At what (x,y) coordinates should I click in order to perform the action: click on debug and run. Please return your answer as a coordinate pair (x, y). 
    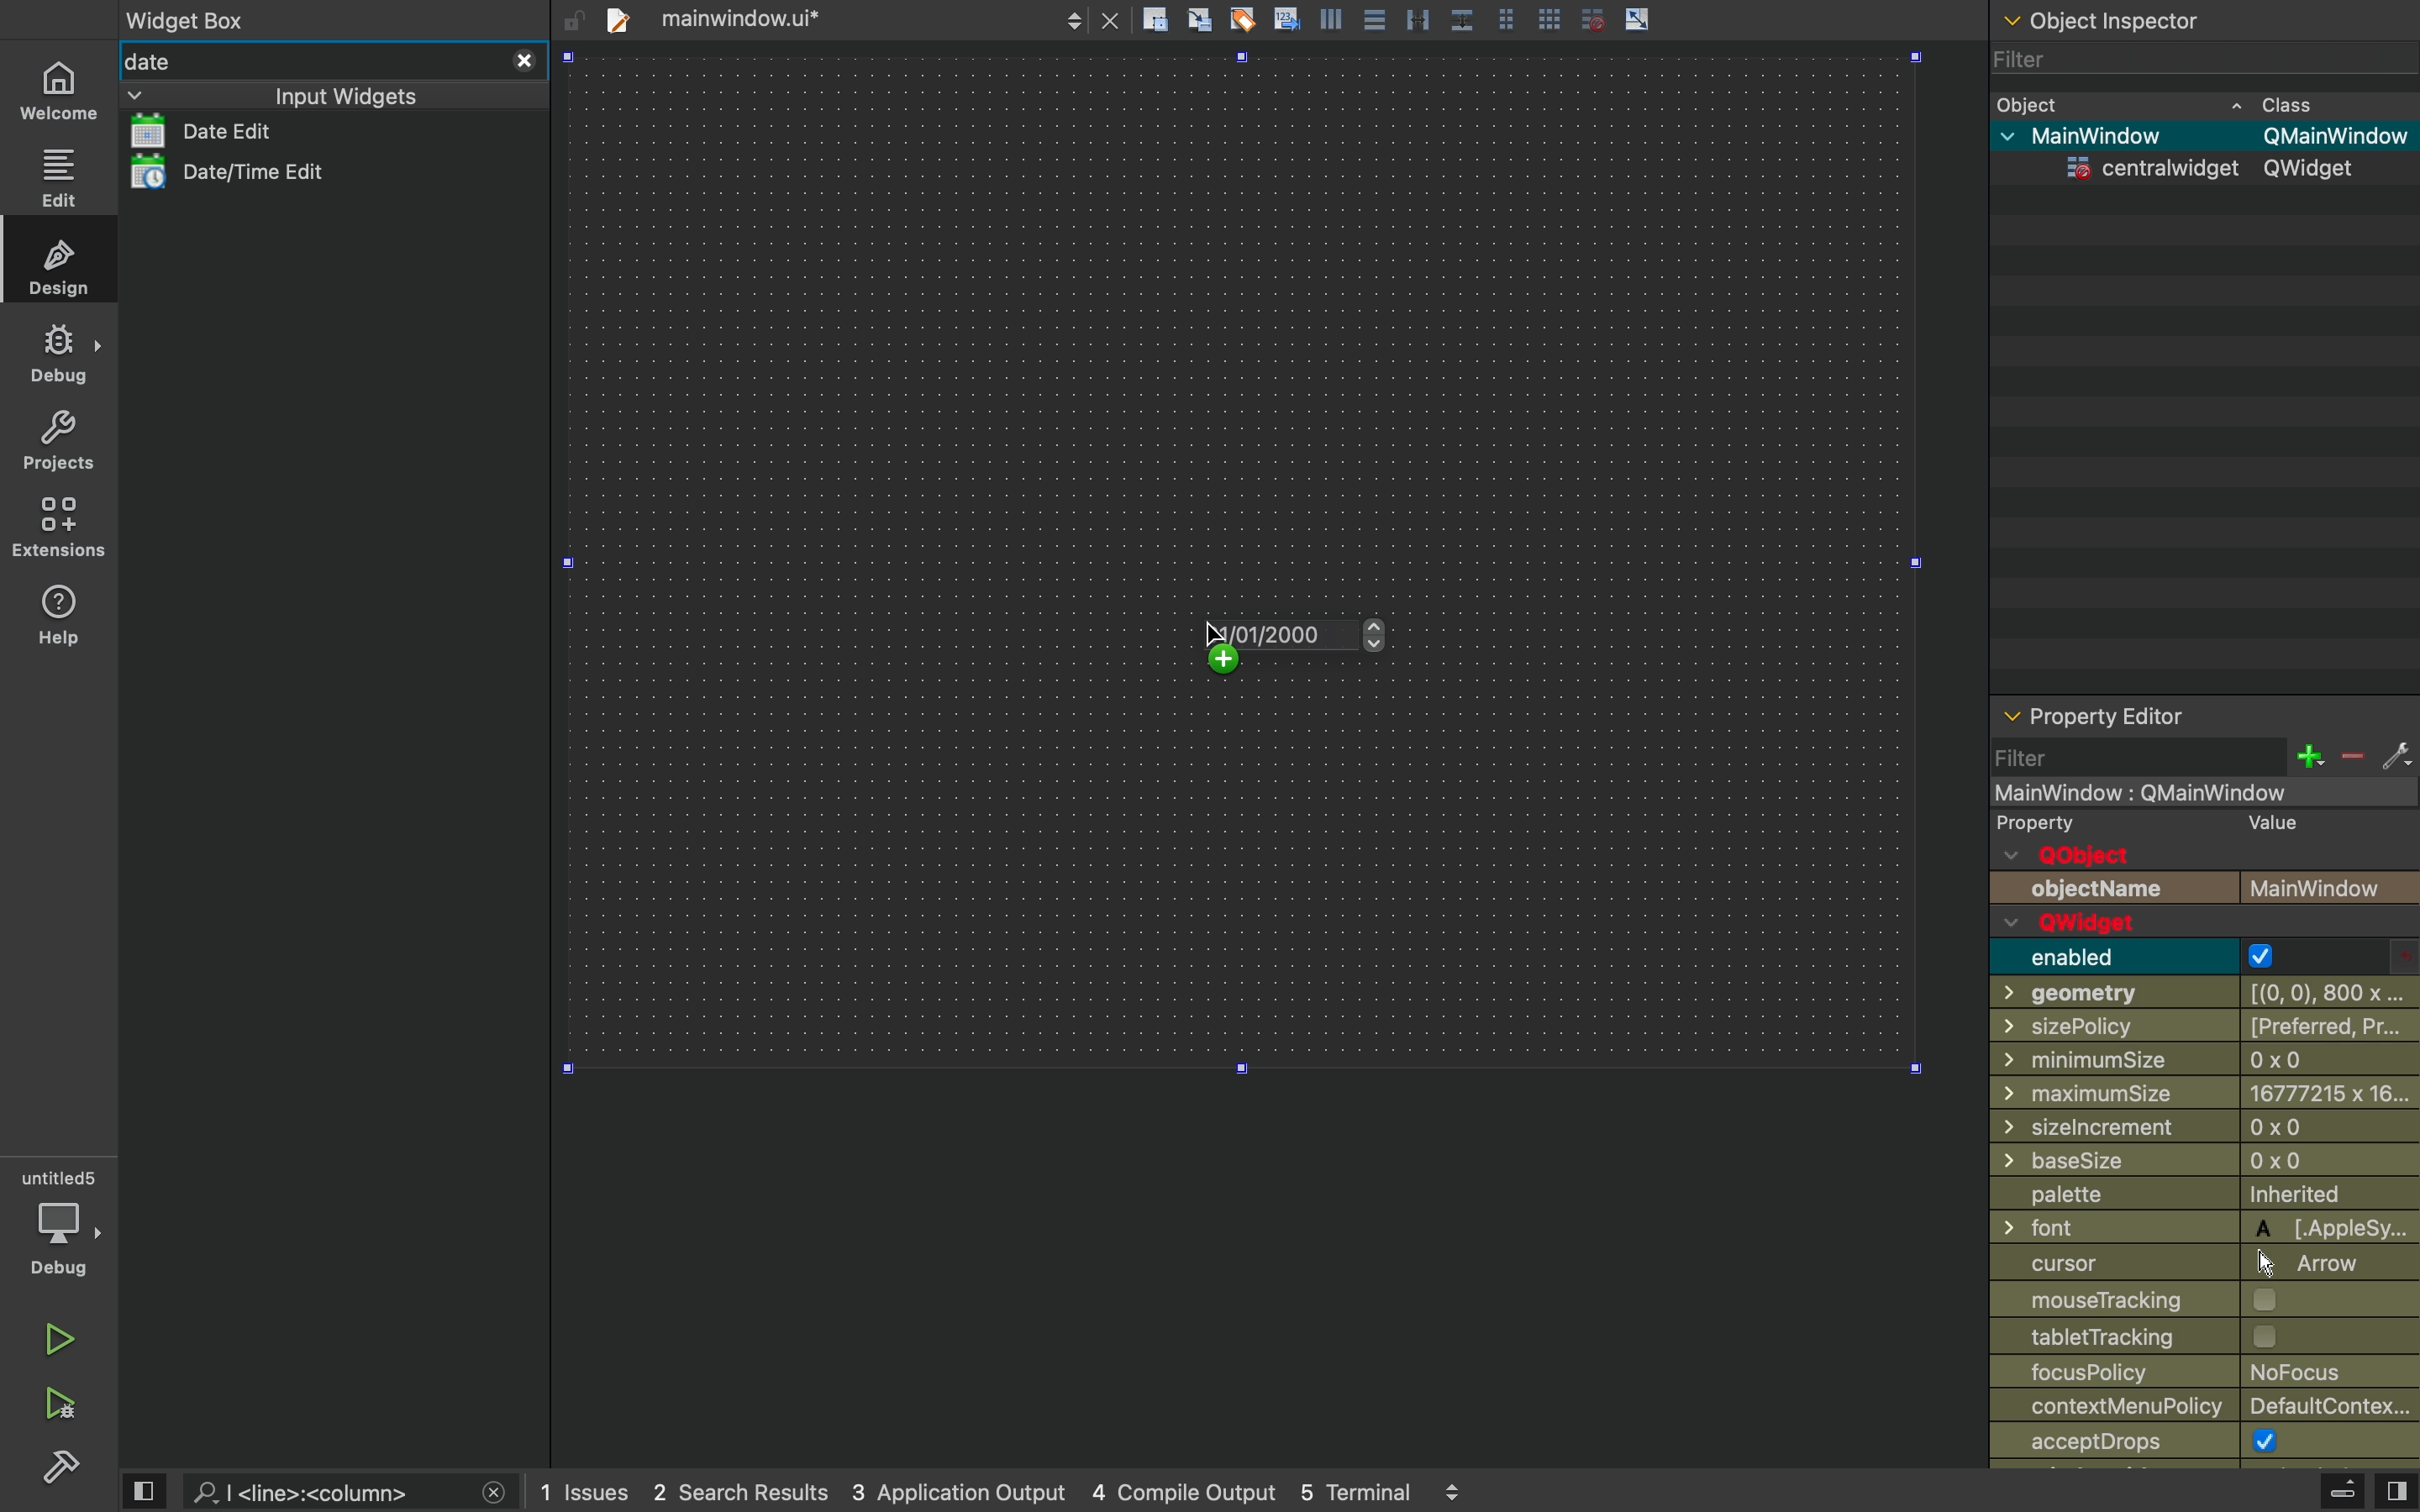
    Looking at the image, I should click on (64, 1403).